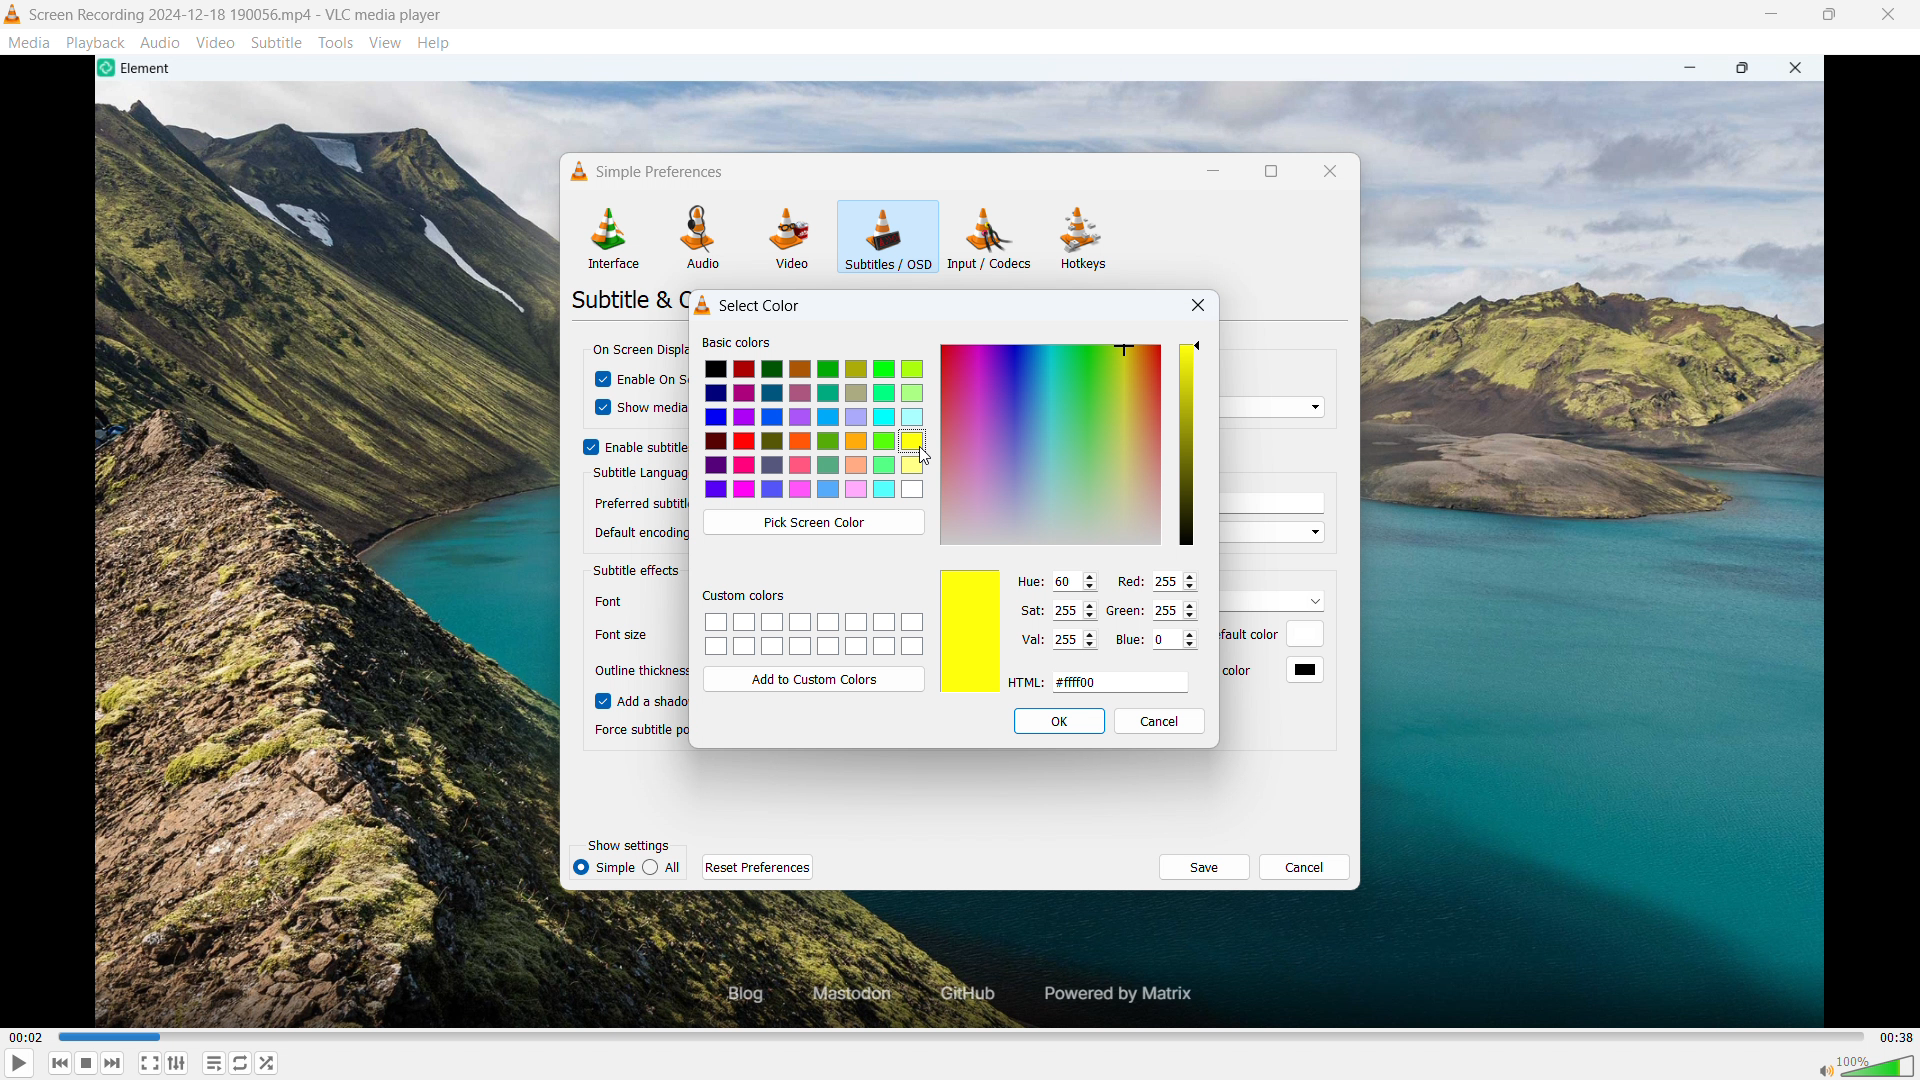 The width and height of the screenshot is (1920, 1080). What do you see at coordinates (637, 474) in the screenshot?
I see `Subtitle language ` at bounding box center [637, 474].